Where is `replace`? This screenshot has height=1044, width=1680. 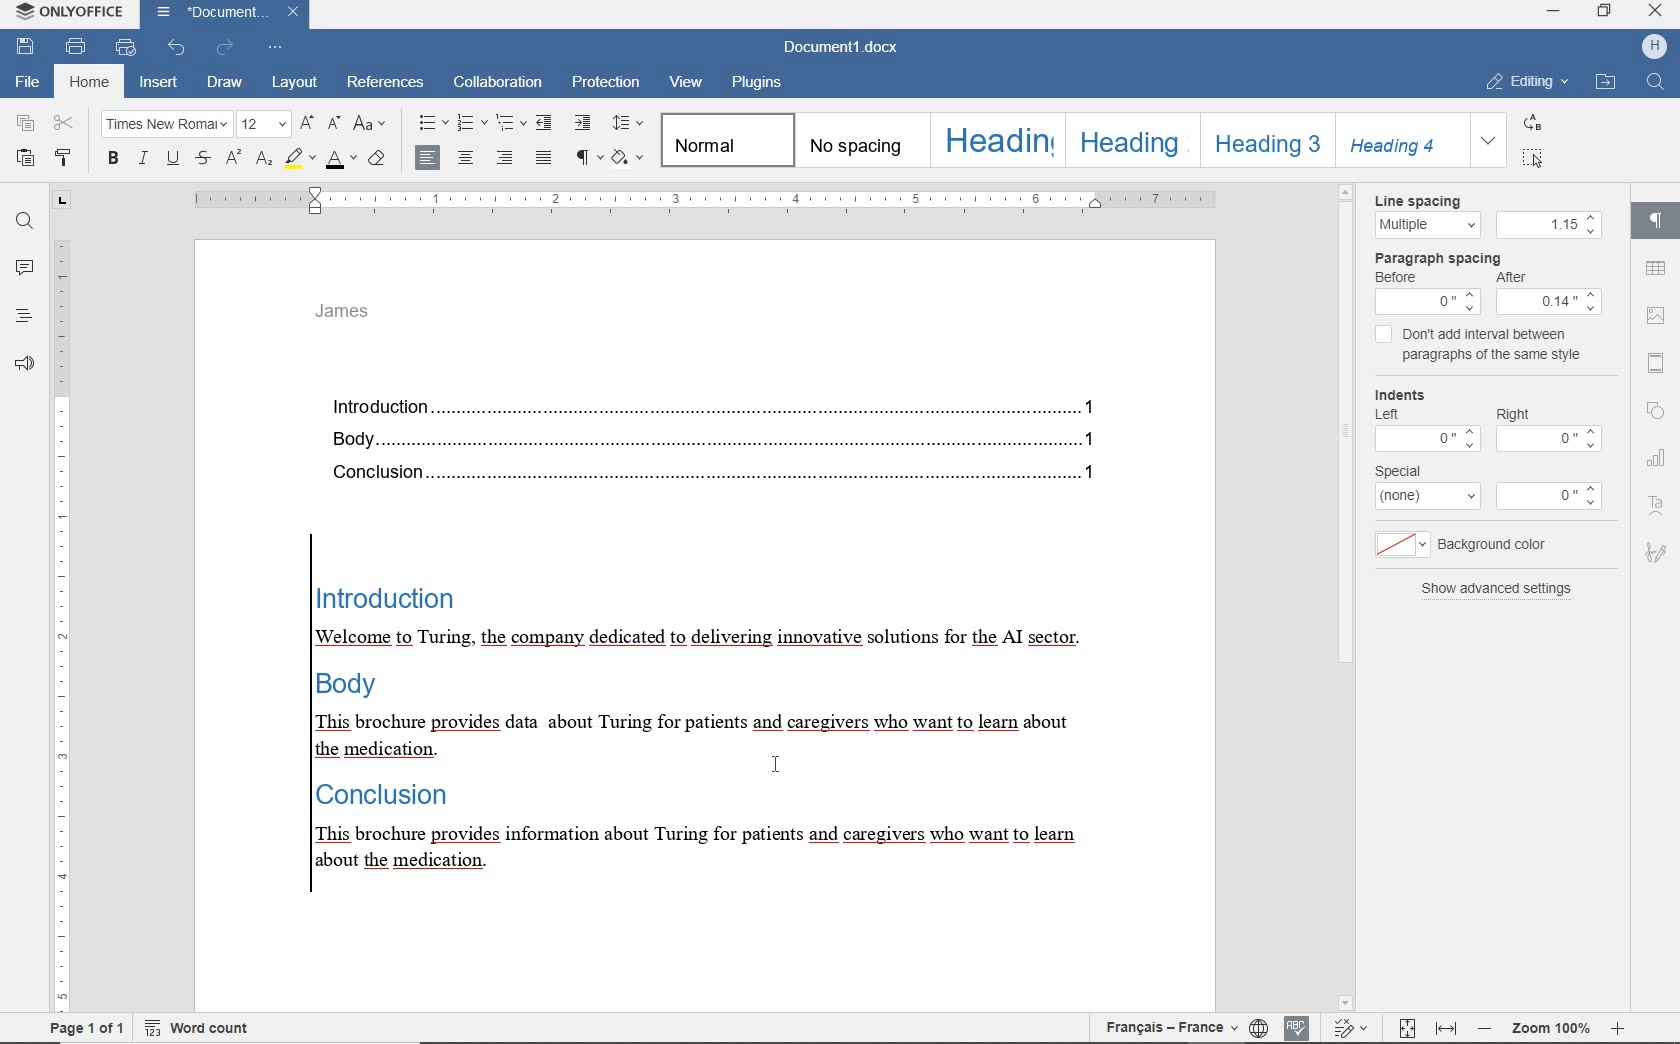 replace is located at coordinates (1530, 125).